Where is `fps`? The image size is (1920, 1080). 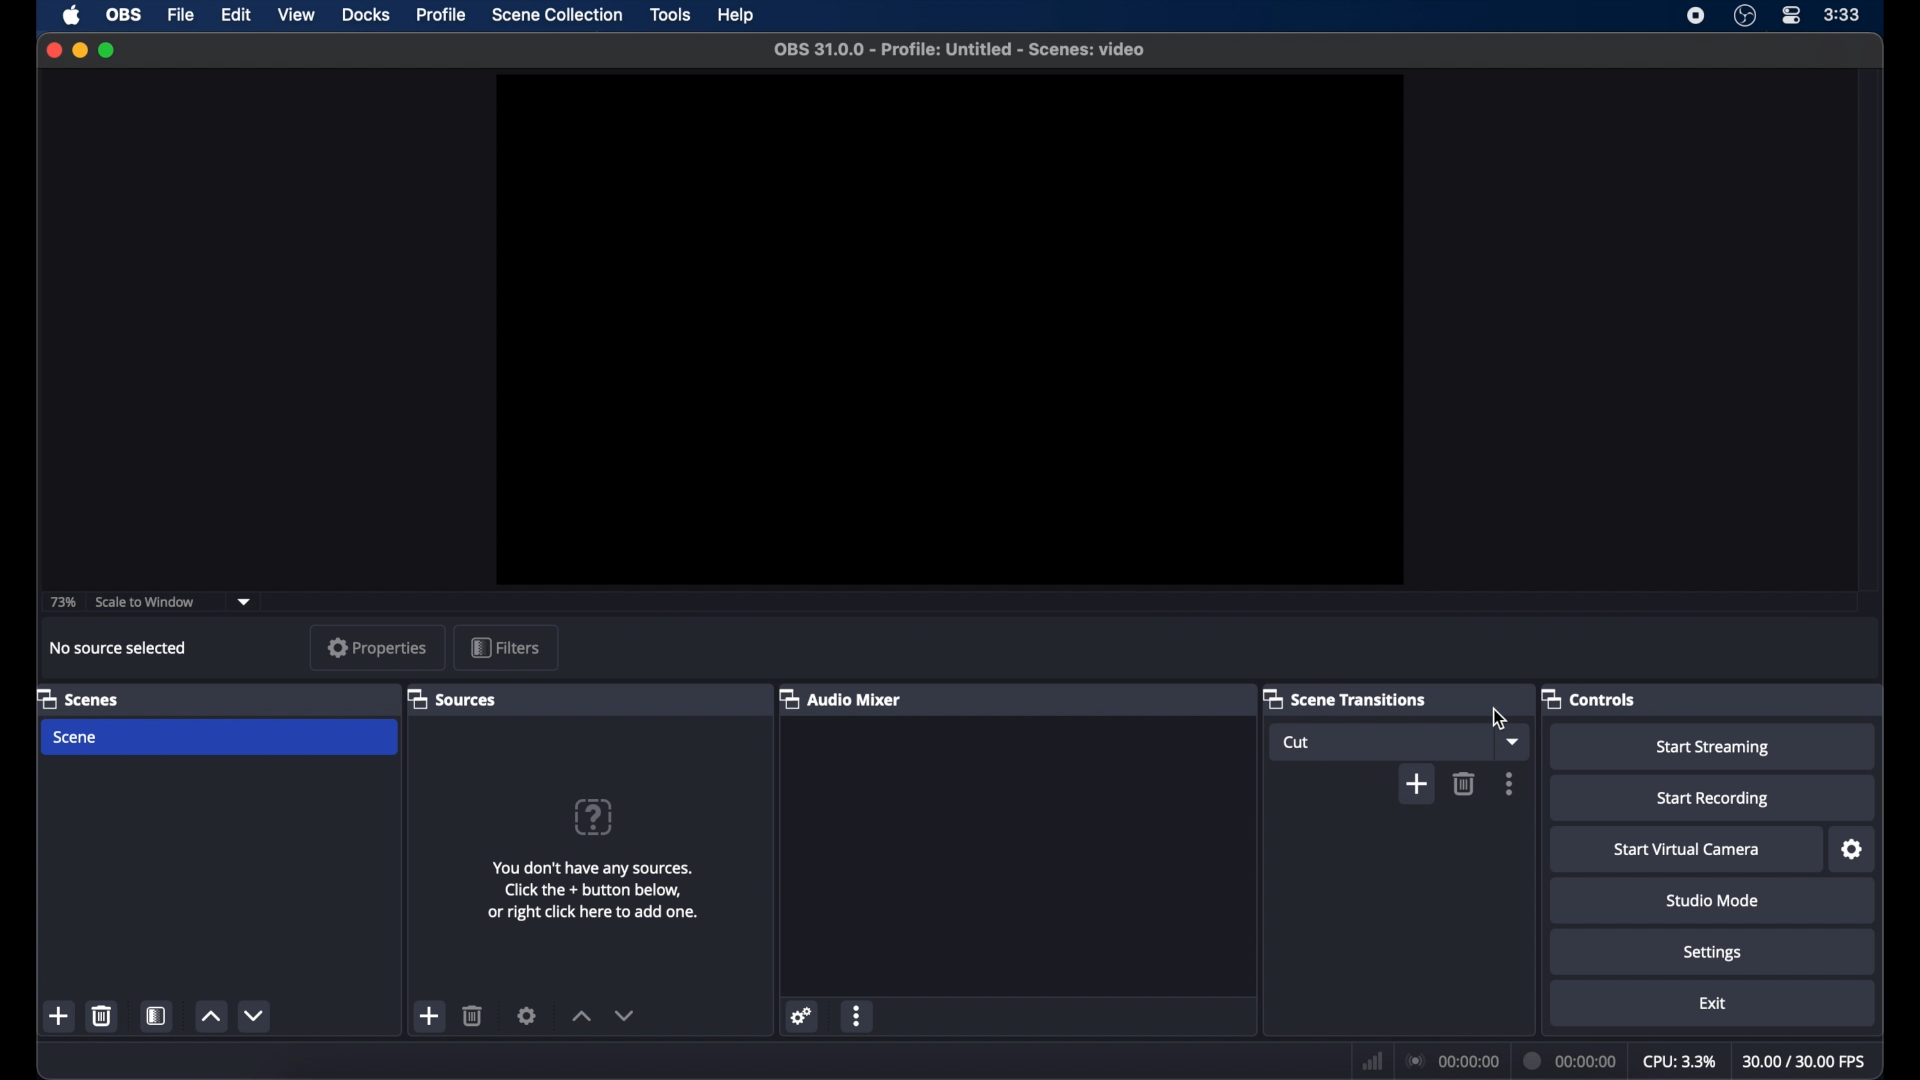
fps is located at coordinates (1806, 1061).